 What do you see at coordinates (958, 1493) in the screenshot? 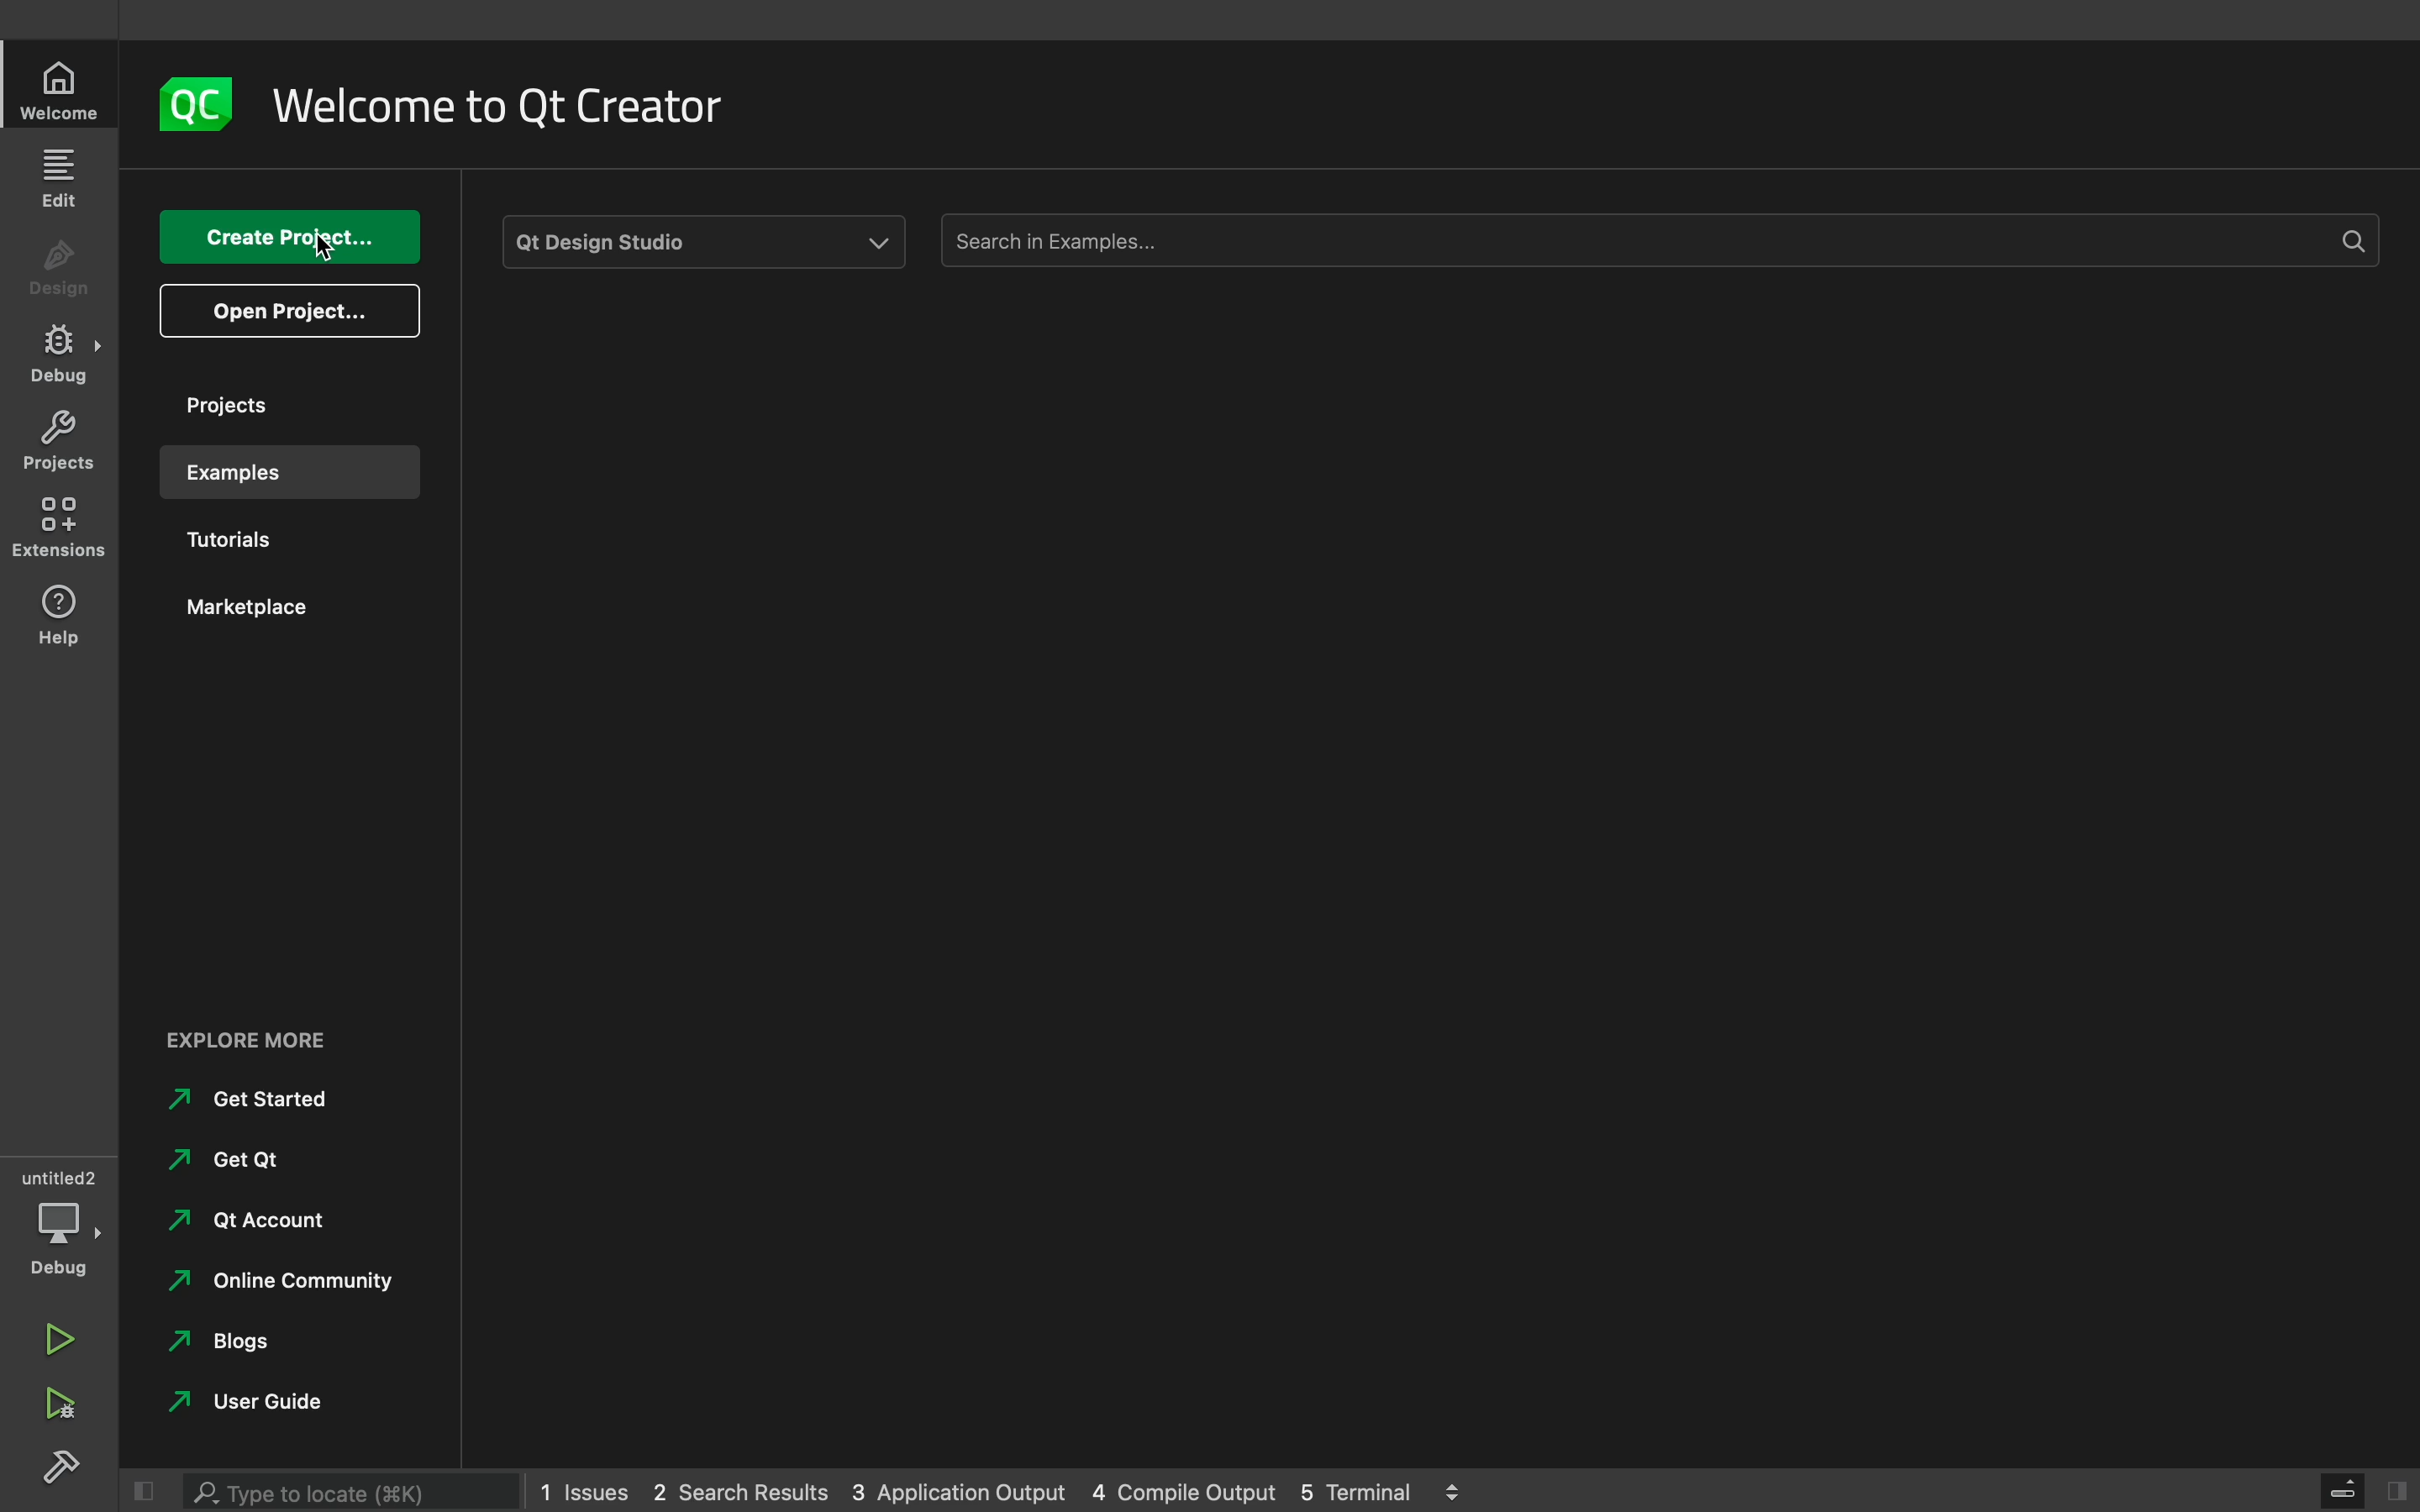
I see `3 application output` at bounding box center [958, 1493].